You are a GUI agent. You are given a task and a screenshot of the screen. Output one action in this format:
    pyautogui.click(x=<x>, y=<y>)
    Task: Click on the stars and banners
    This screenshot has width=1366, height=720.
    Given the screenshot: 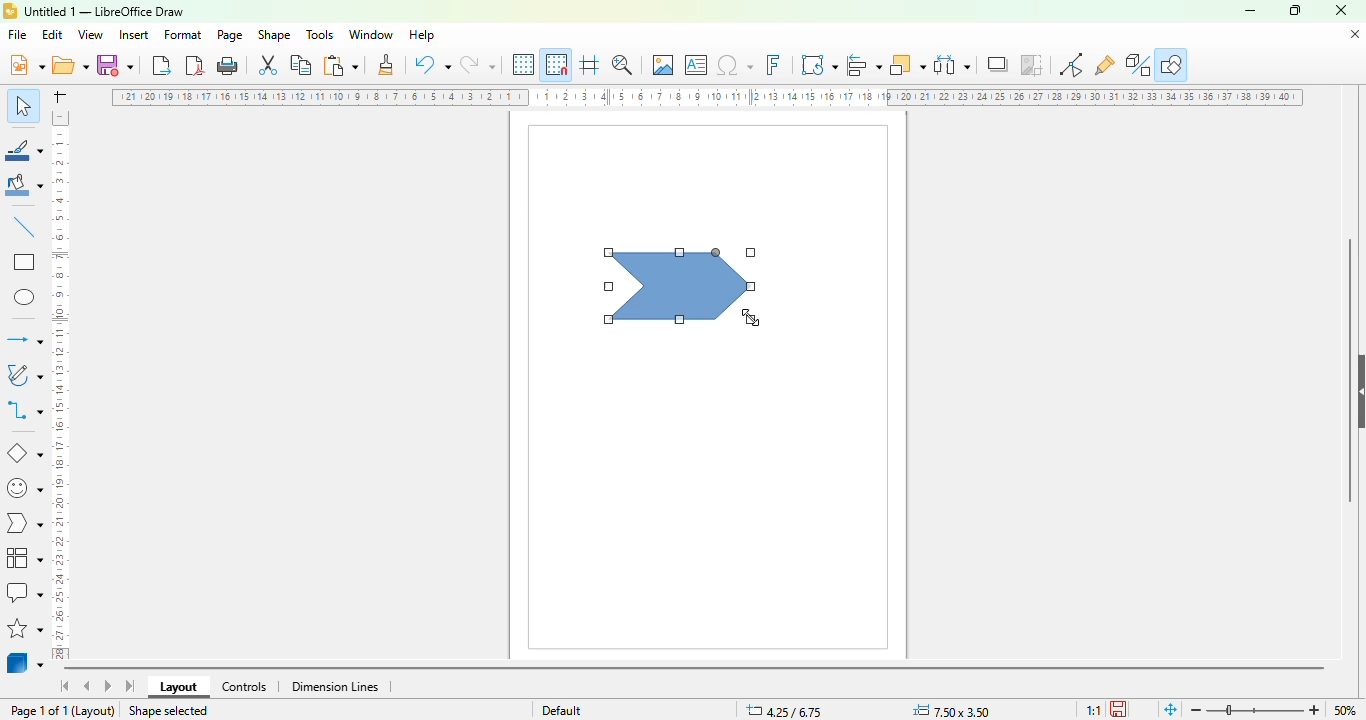 What is the action you would take?
    pyautogui.click(x=25, y=628)
    